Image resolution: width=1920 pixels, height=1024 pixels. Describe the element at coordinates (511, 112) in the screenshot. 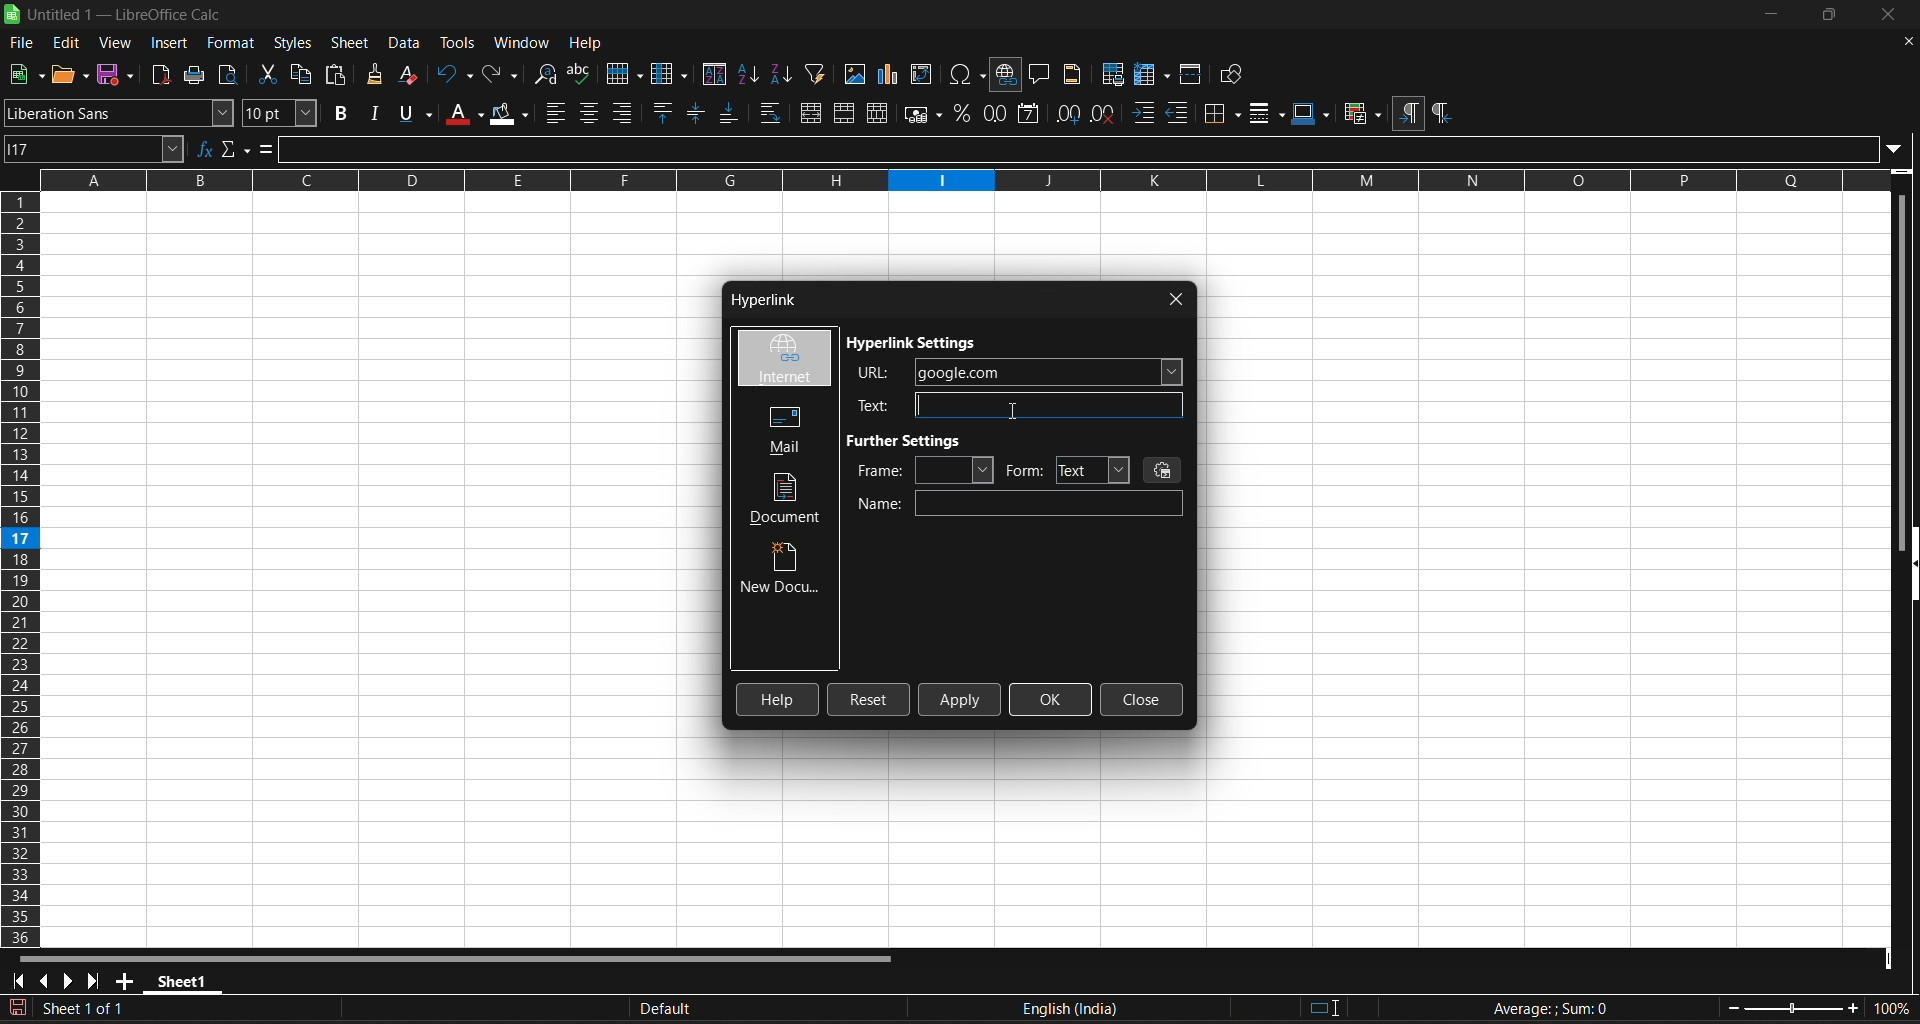

I see `background color` at that location.